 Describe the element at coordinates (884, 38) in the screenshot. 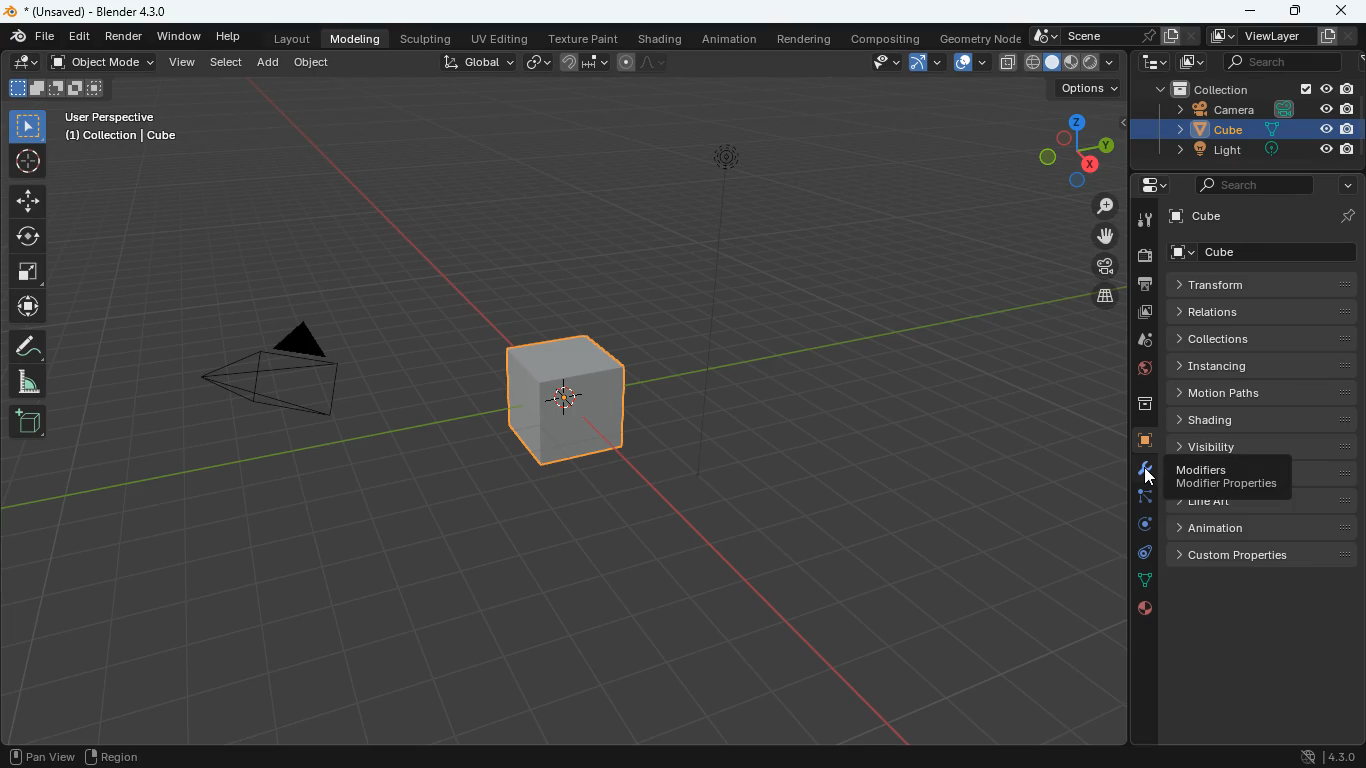

I see `compositing` at that location.